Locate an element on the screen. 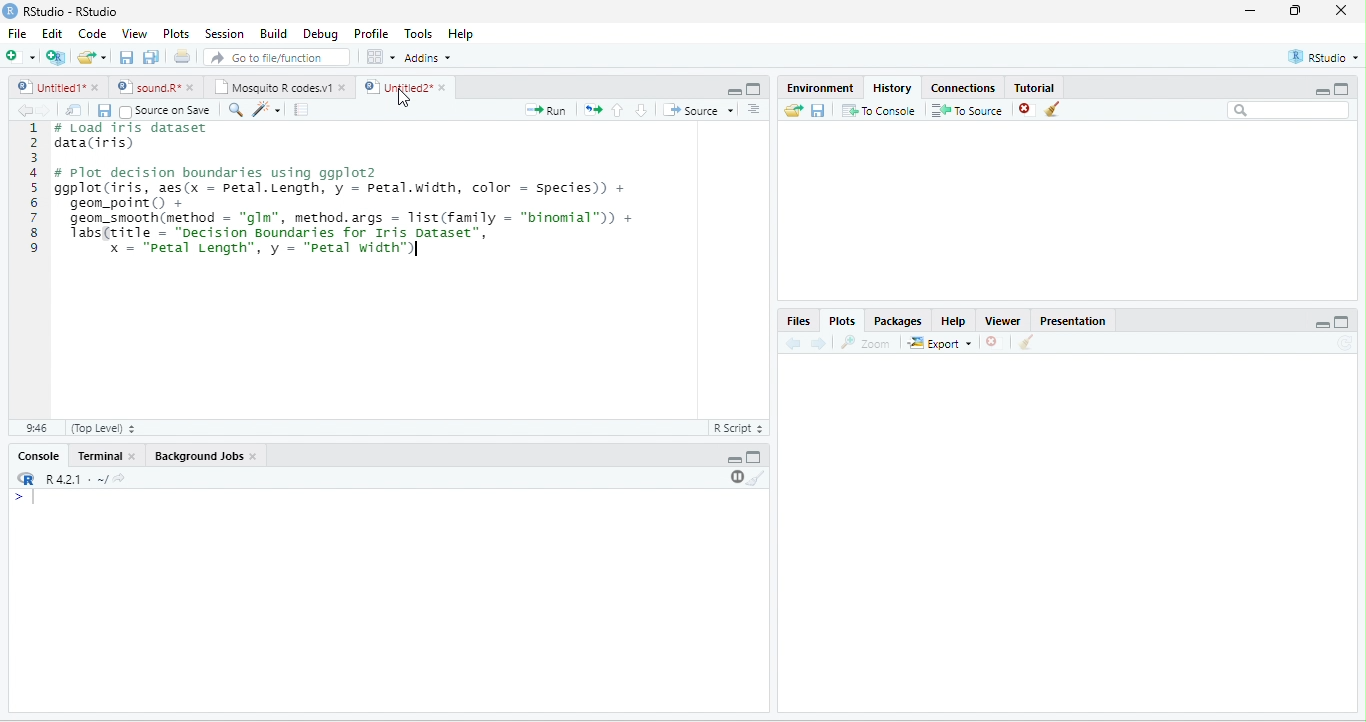 This screenshot has height=722, width=1366. Code is located at coordinates (92, 33).